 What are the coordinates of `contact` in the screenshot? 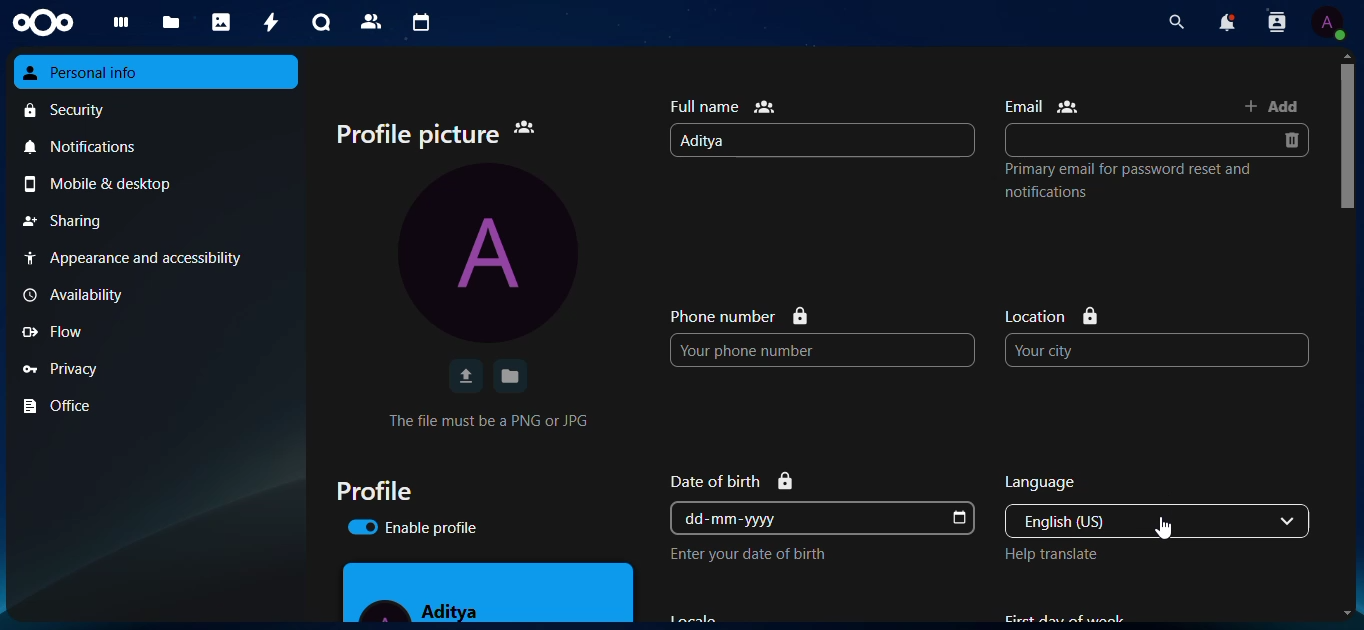 It's located at (1275, 24).